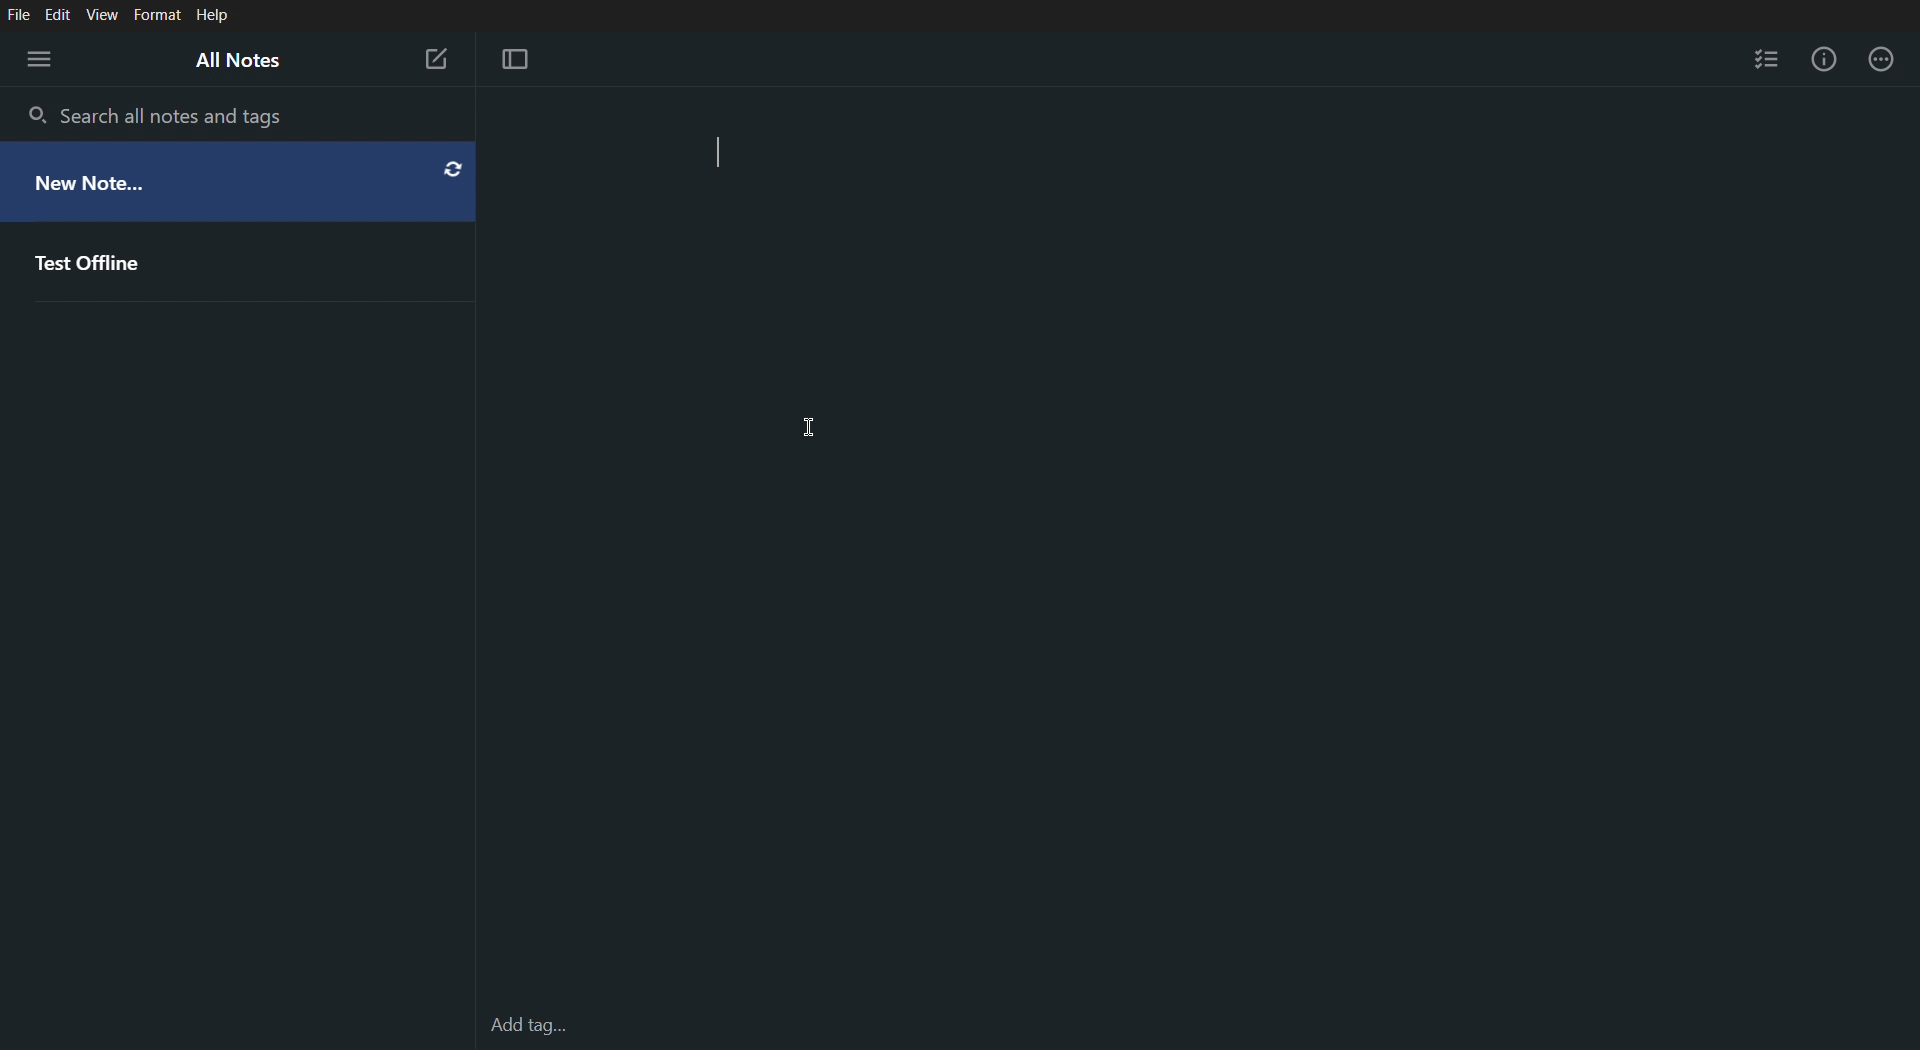 Image resolution: width=1920 pixels, height=1050 pixels. Describe the element at coordinates (213, 15) in the screenshot. I see `Help` at that location.